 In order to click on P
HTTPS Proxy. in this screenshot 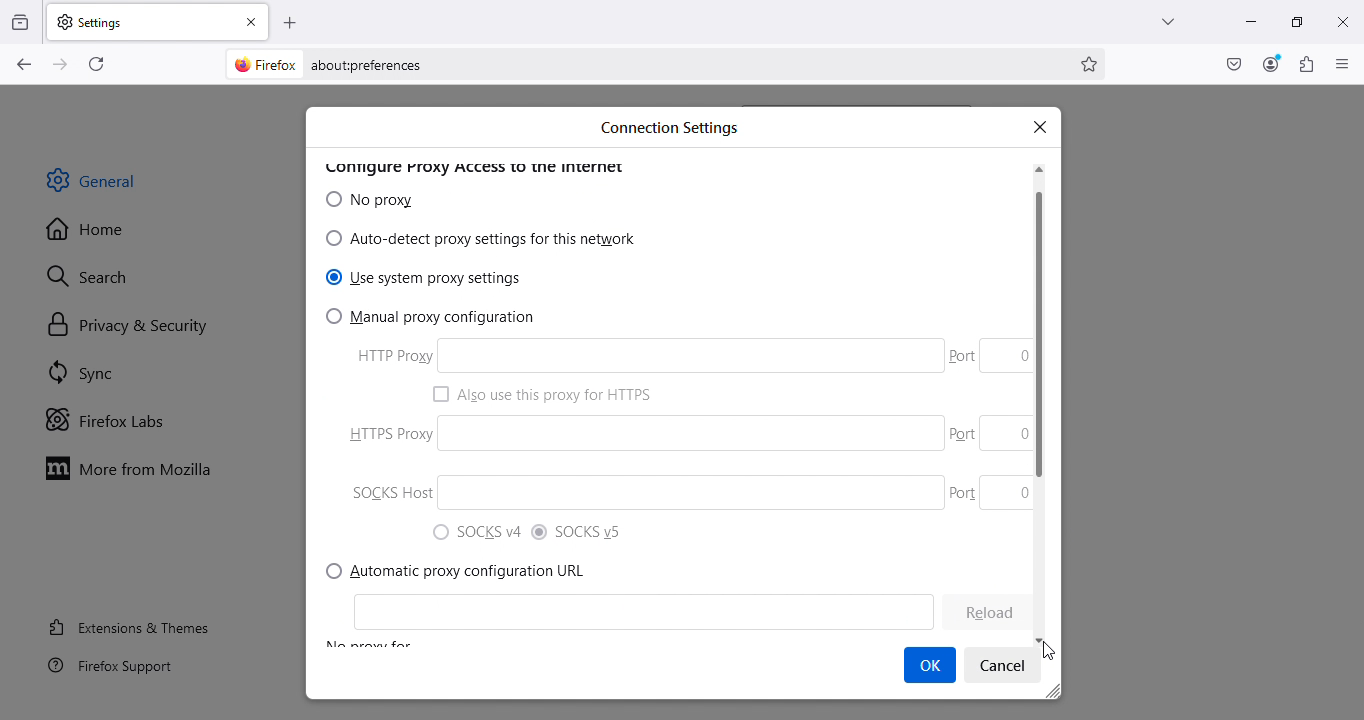, I will do `click(619, 434)`.